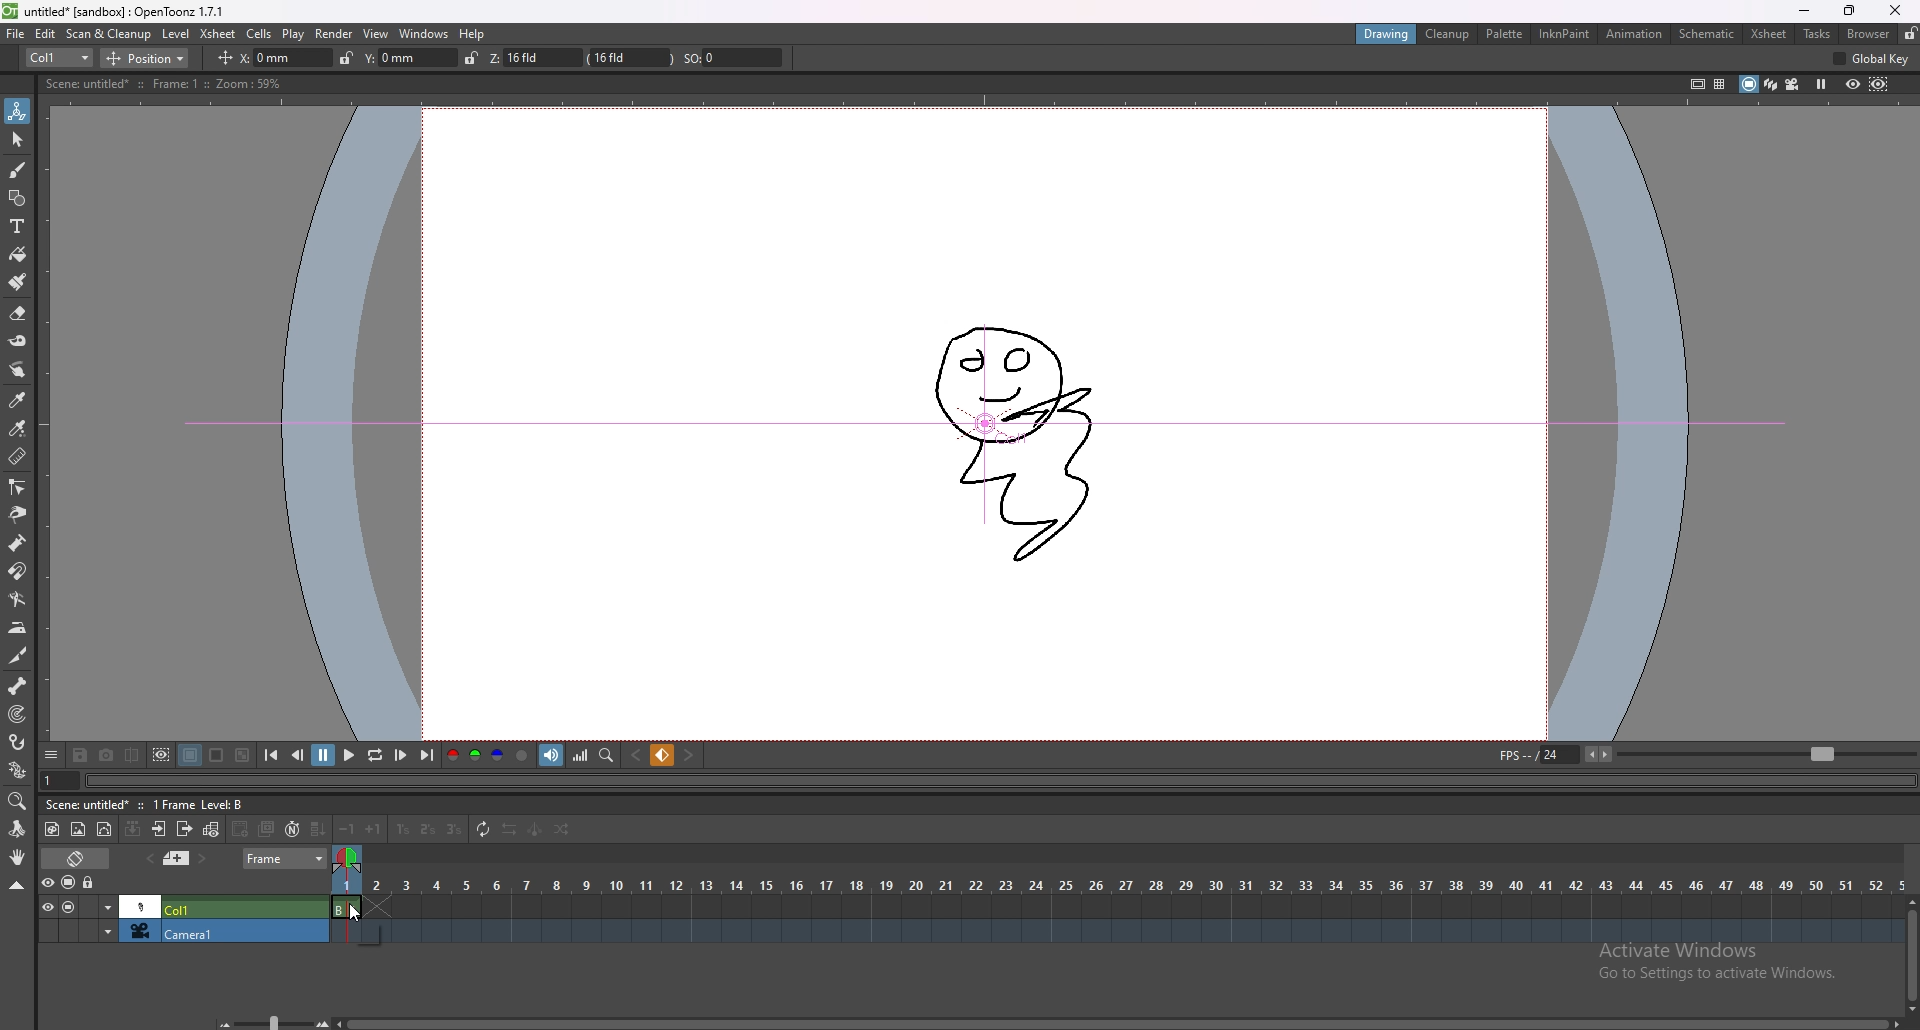 The width and height of the screenshot is (1920, 1030). Describe the element at coordinates (1770, 34) in the screenshot. I see `xsheet` at that location.